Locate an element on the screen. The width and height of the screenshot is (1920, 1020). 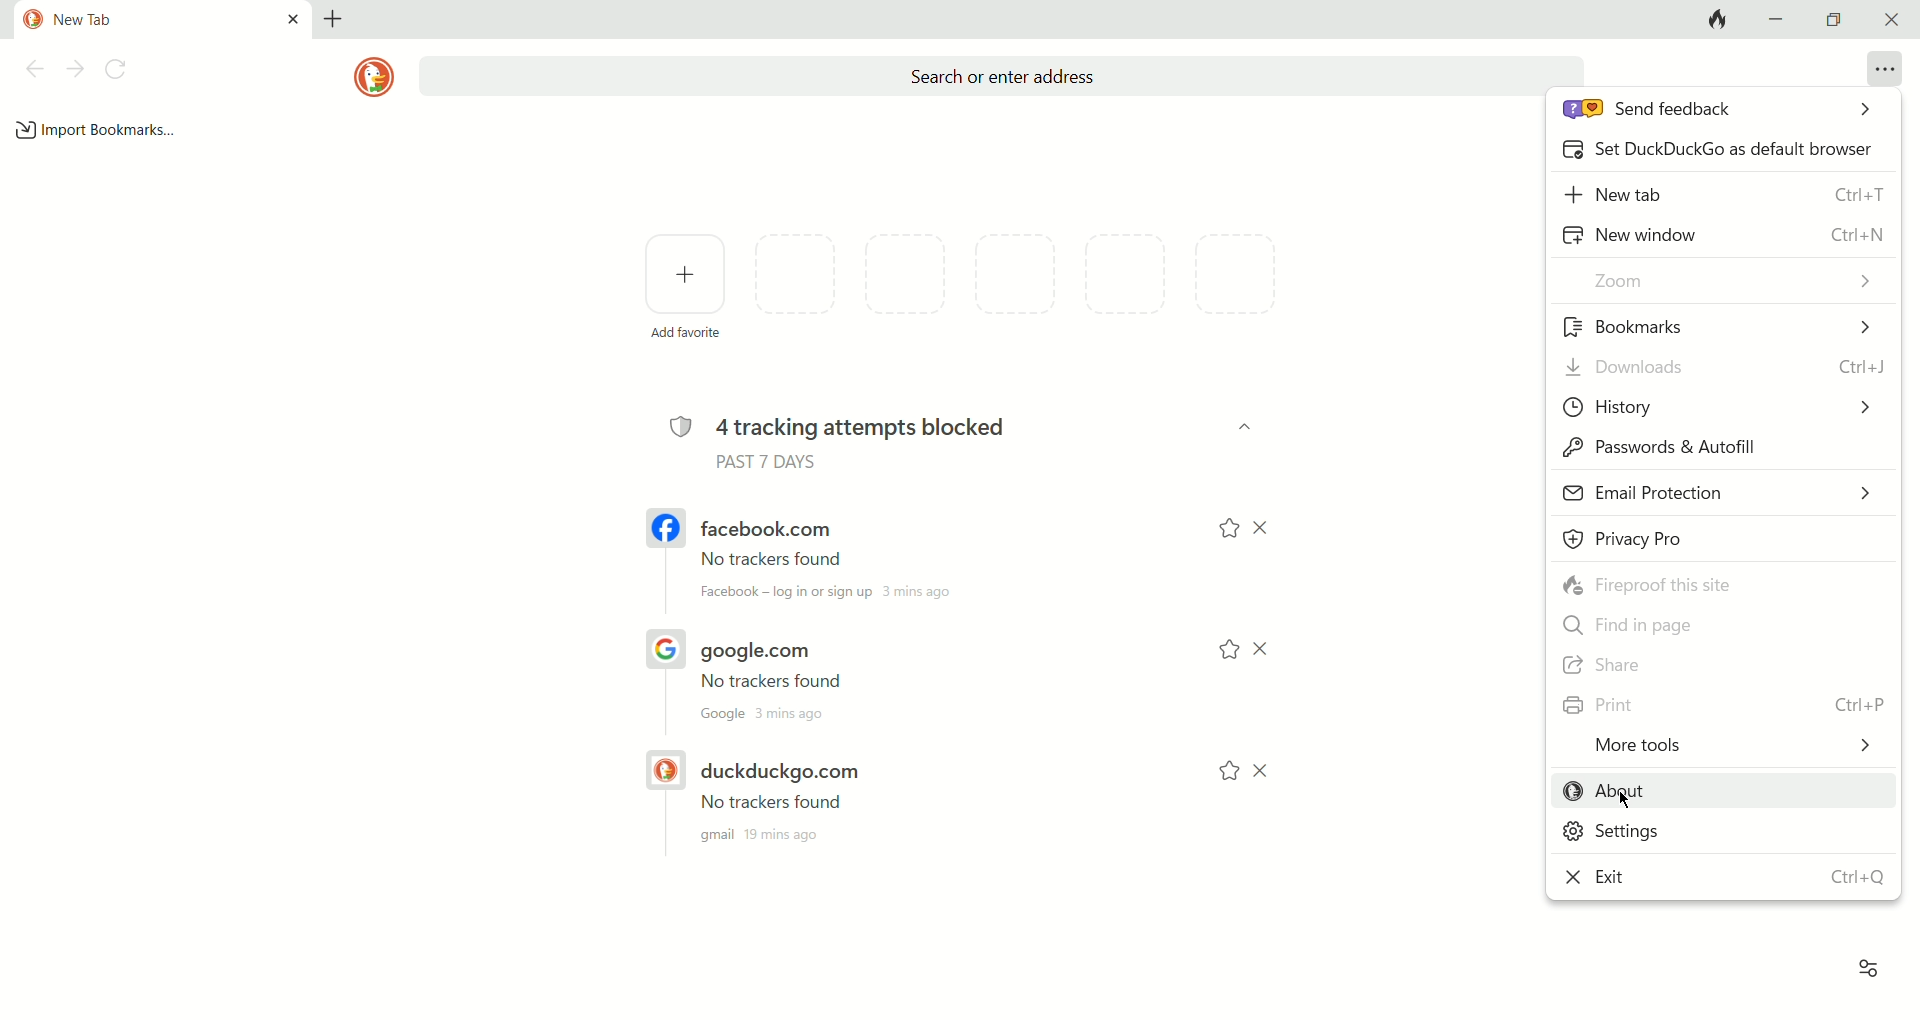
current tab is located at coordinates (154, 20).